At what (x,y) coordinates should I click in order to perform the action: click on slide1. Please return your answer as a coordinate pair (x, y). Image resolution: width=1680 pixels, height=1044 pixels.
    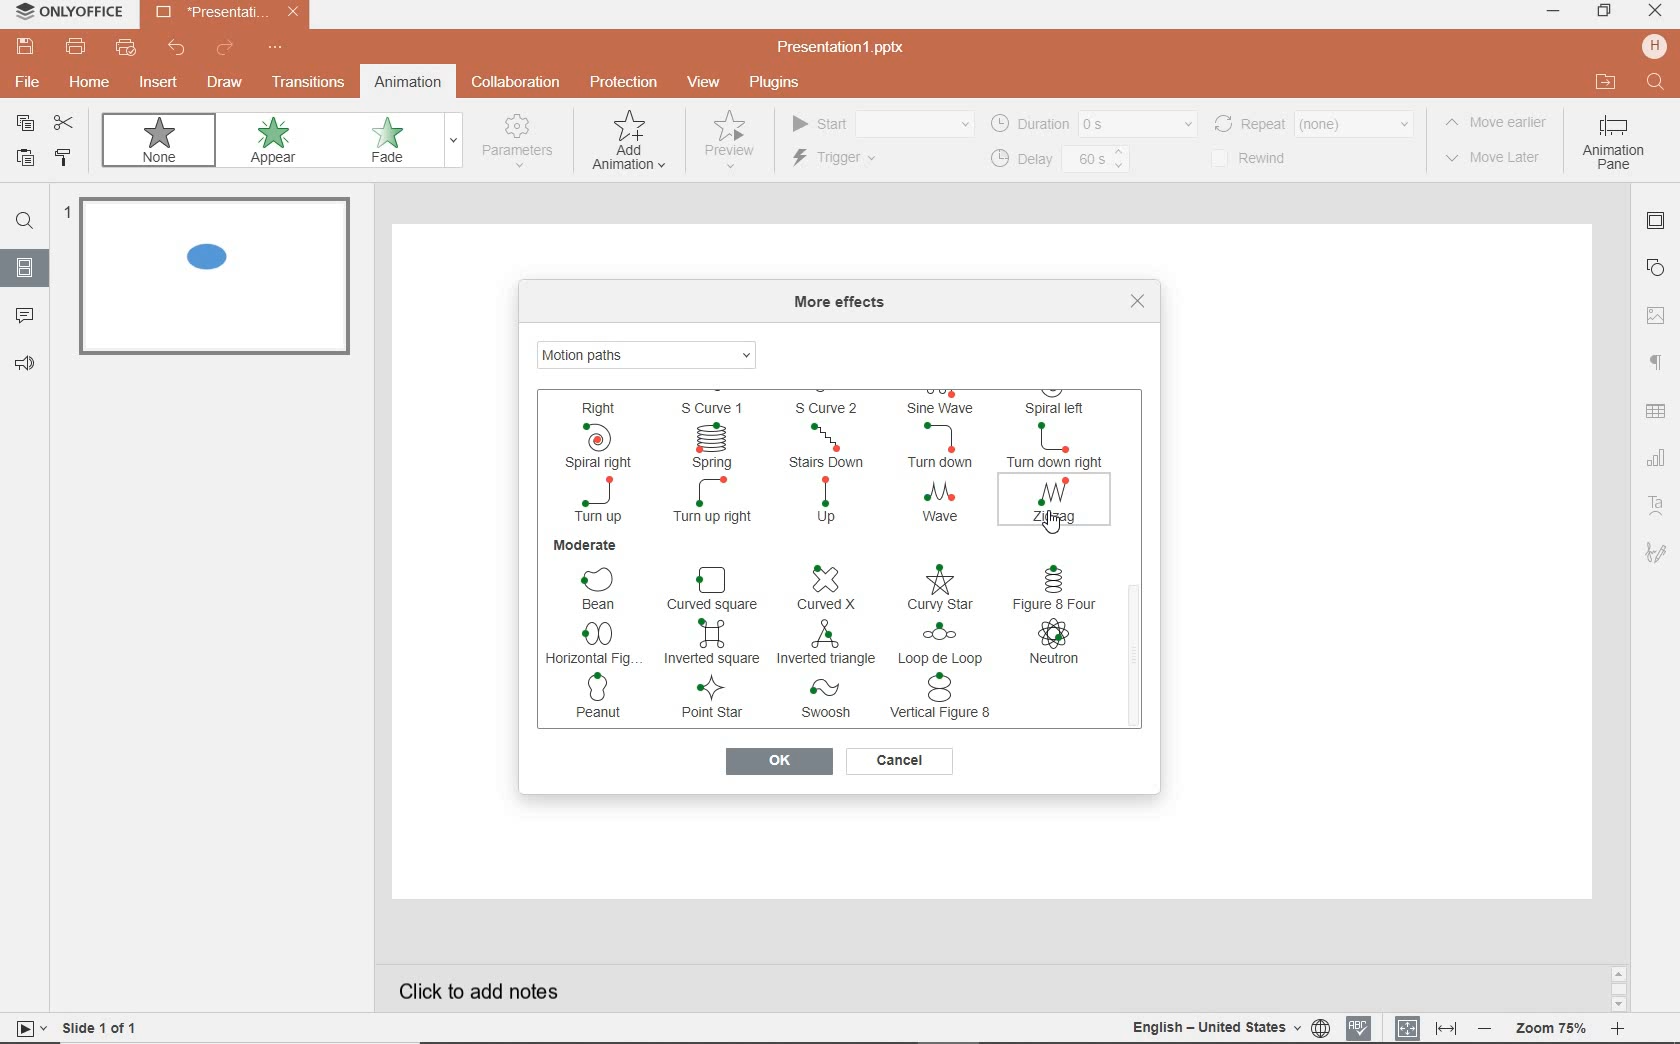
    Looking at the image, I should click on (220, 280).